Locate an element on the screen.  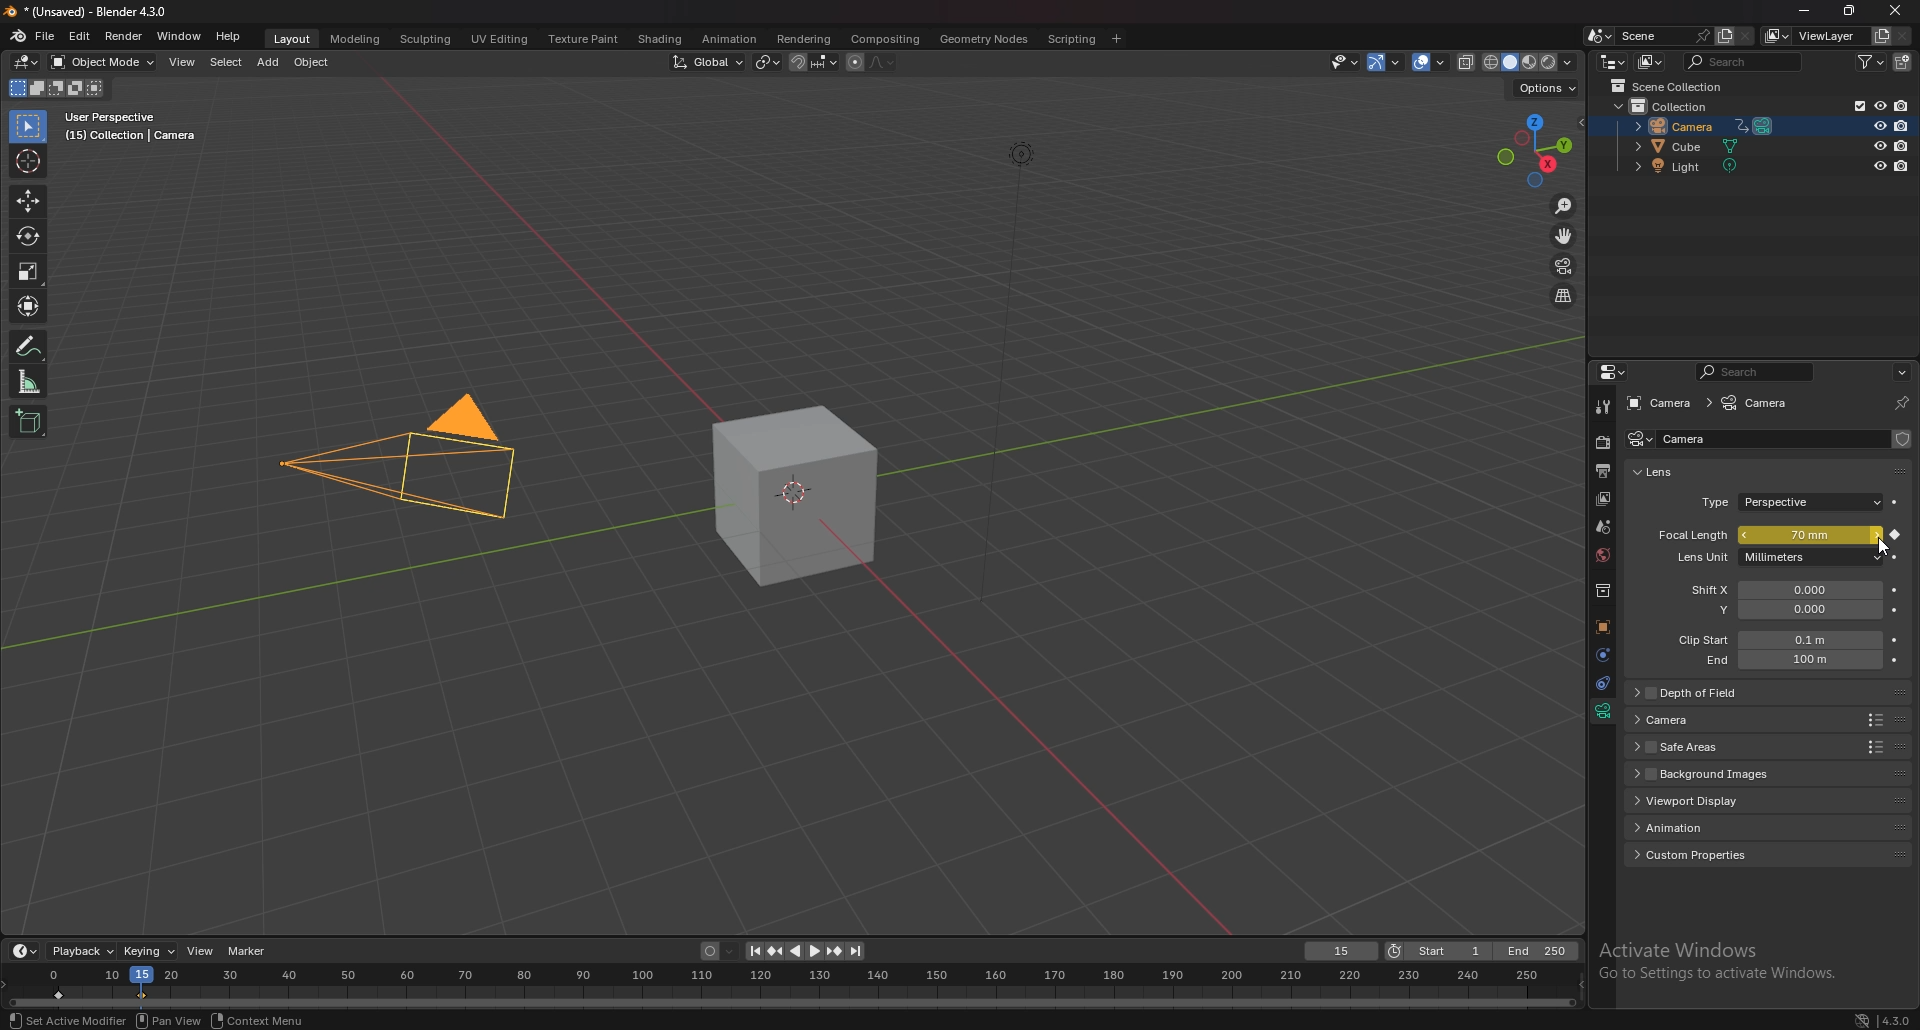
rotate is located at coordinates (27, 237).